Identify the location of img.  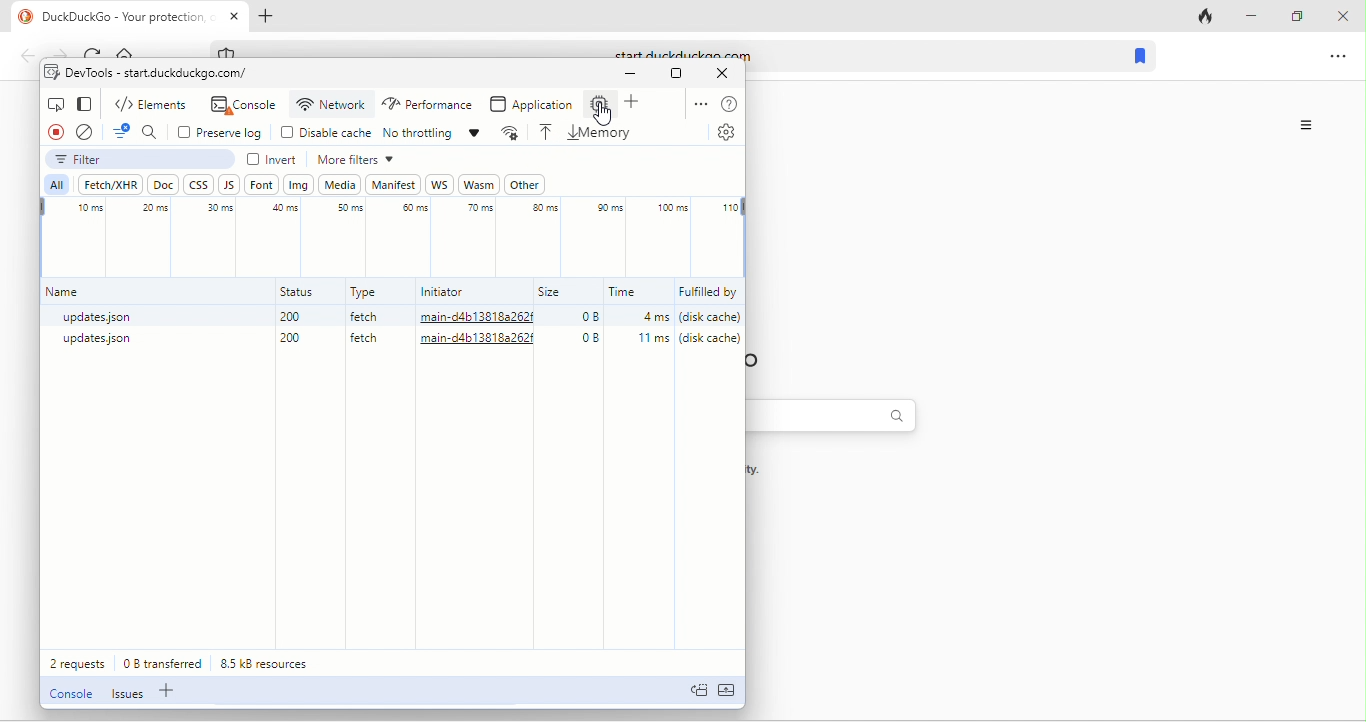
(300, 186).